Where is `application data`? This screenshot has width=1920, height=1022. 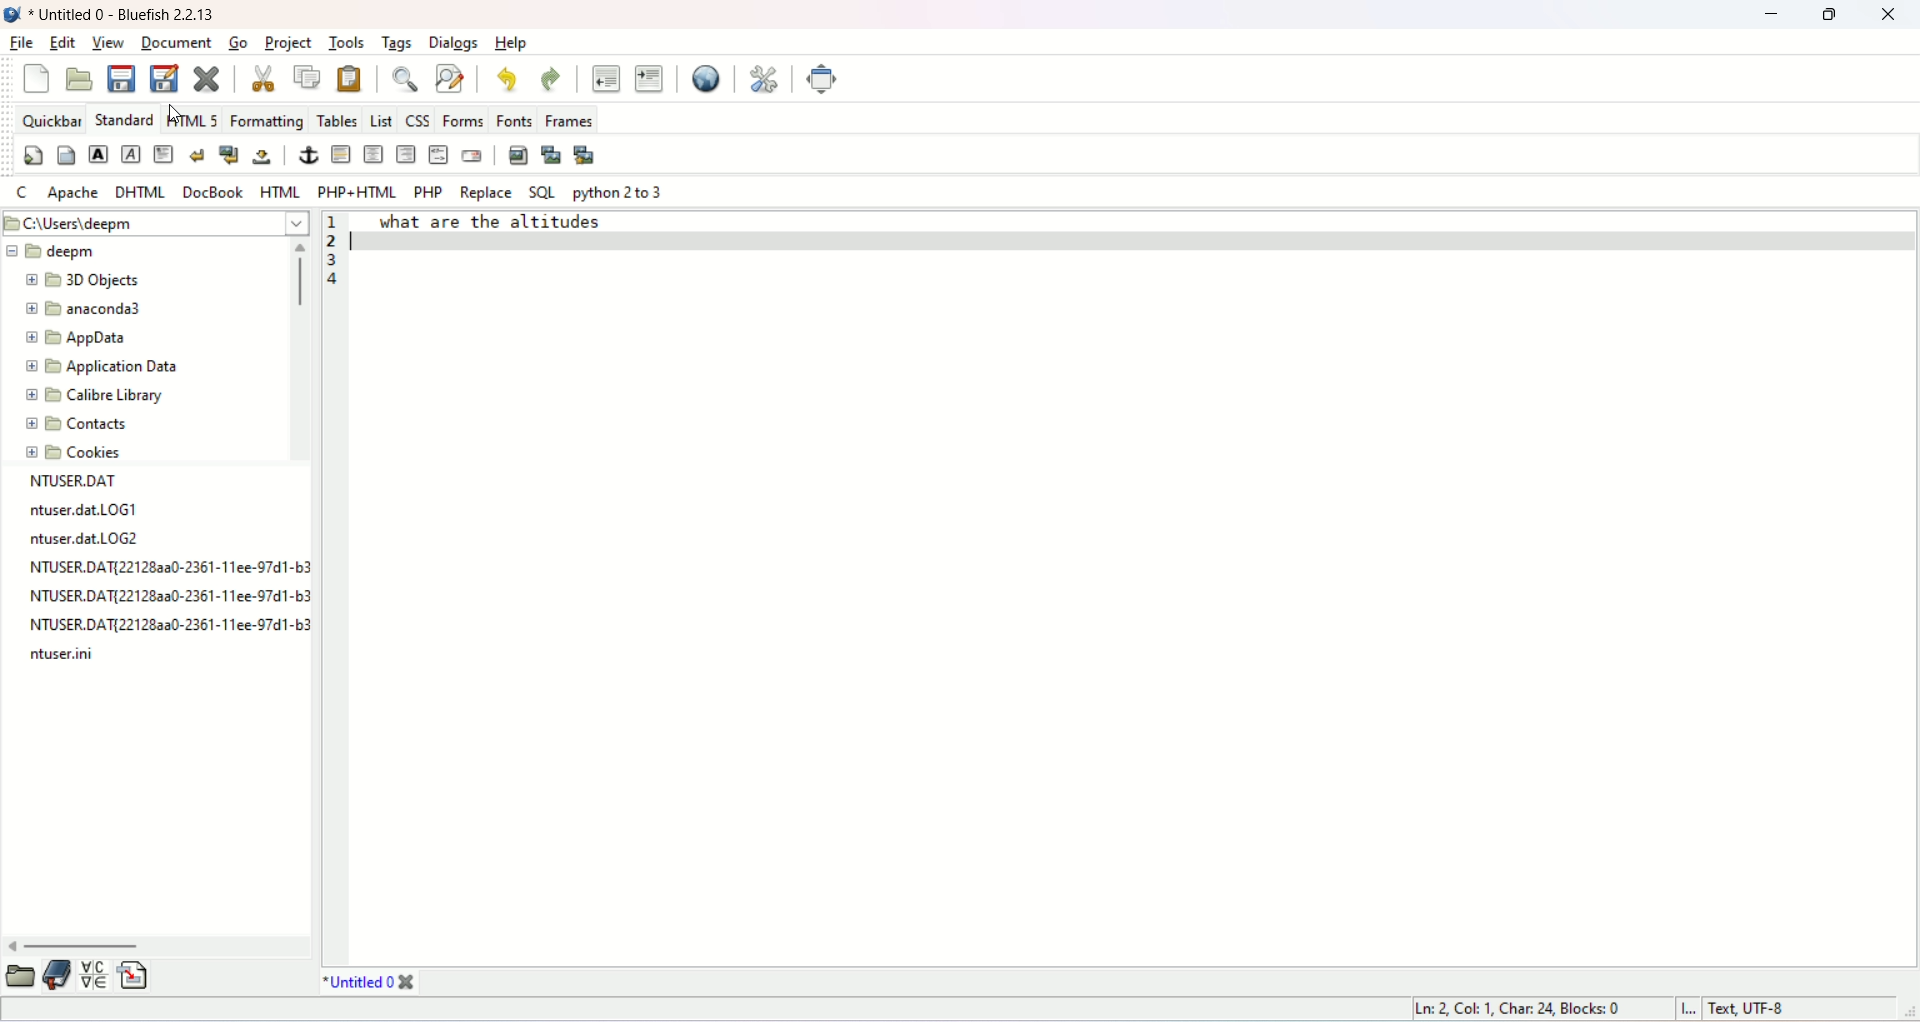
application data is located at coordinates (106, 367).